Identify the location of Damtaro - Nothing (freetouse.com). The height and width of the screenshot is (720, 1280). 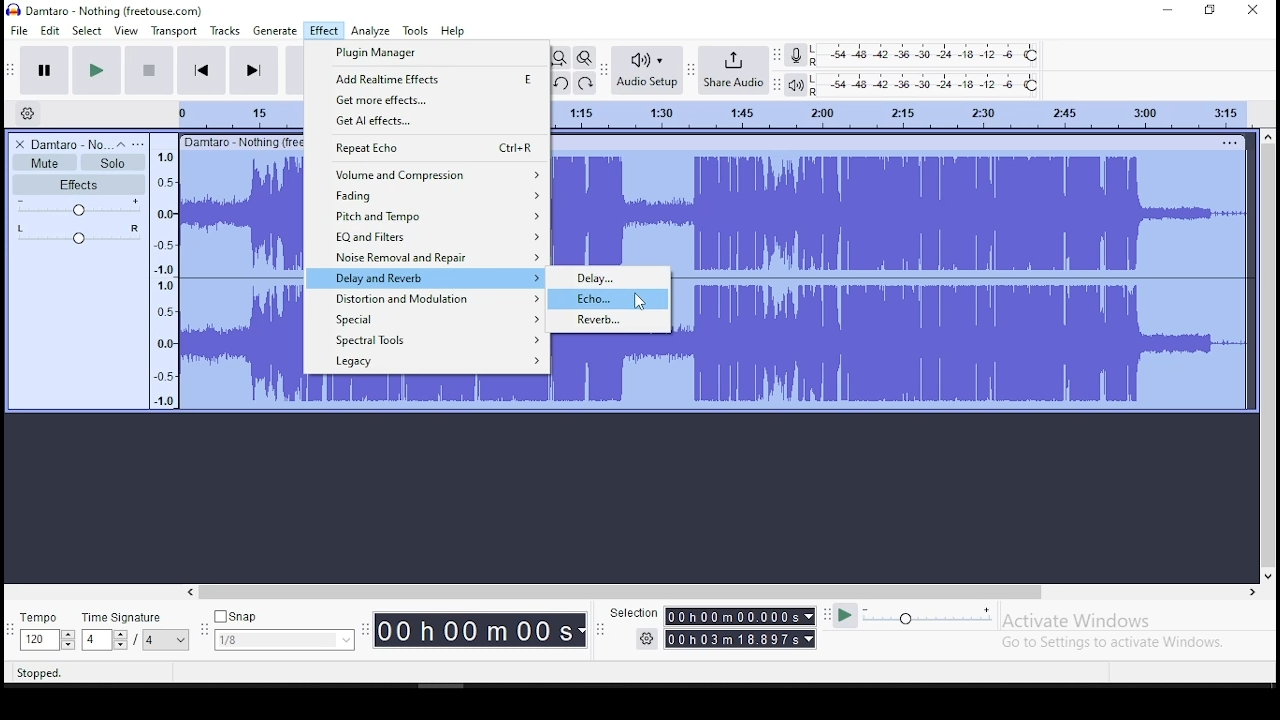
(104, 11).